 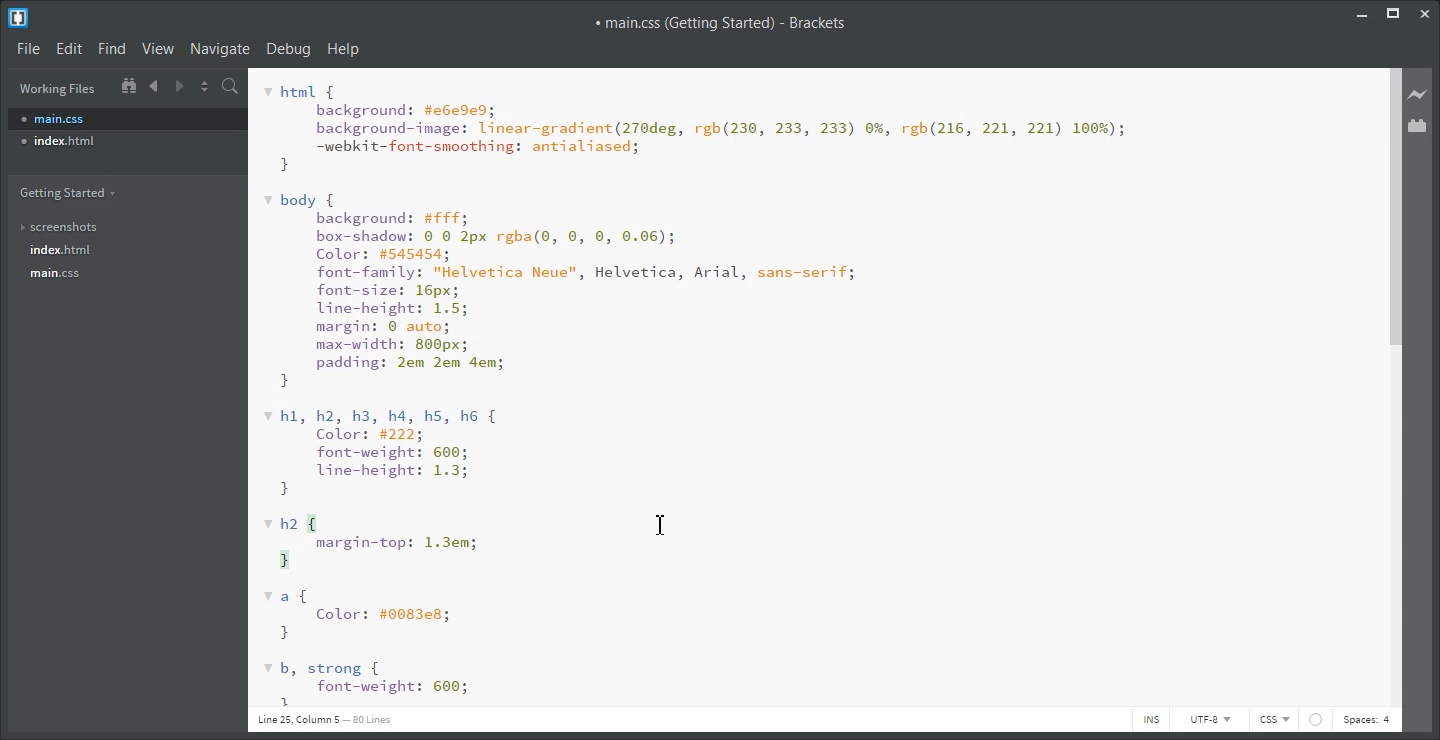 I want to click on Edit, so click(x=68, y=48).